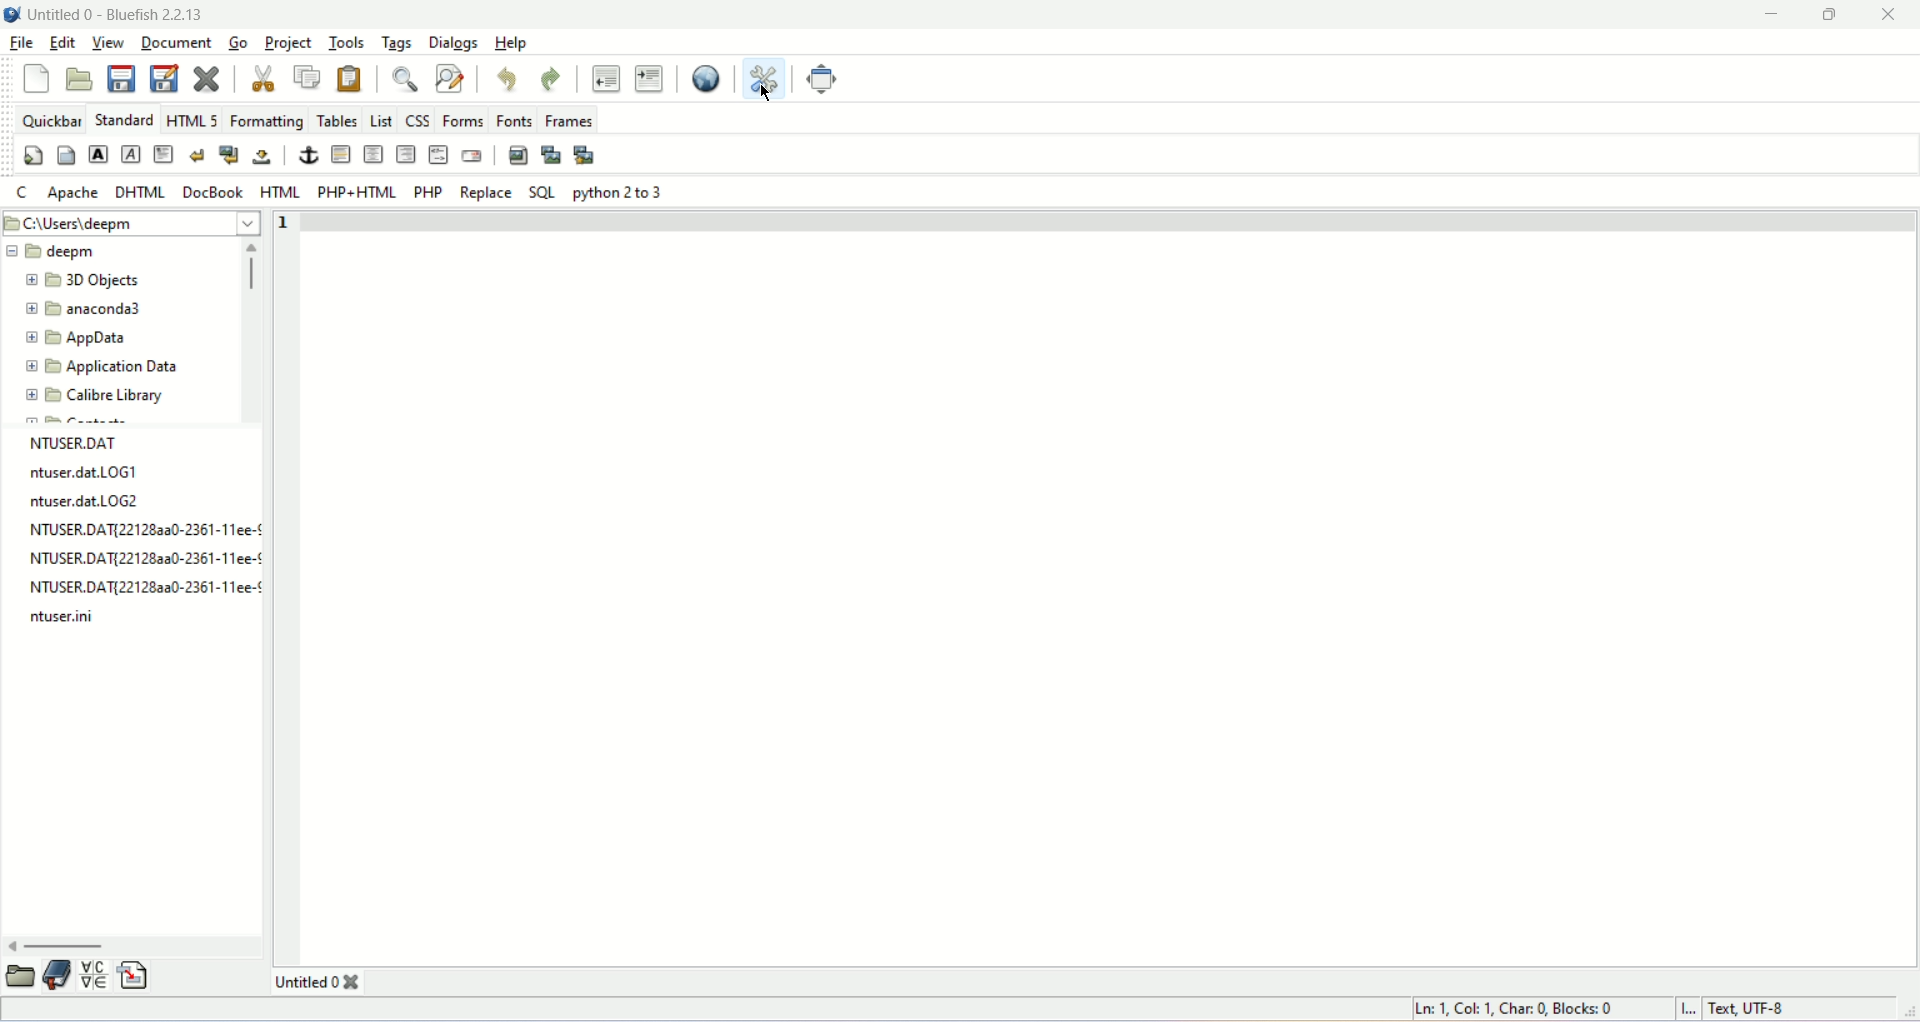 The width and height of the screenshot is (1920, 1022). Describe the element at coordinates (1833, 15) in the screenshot. I see `maximize` at that location.